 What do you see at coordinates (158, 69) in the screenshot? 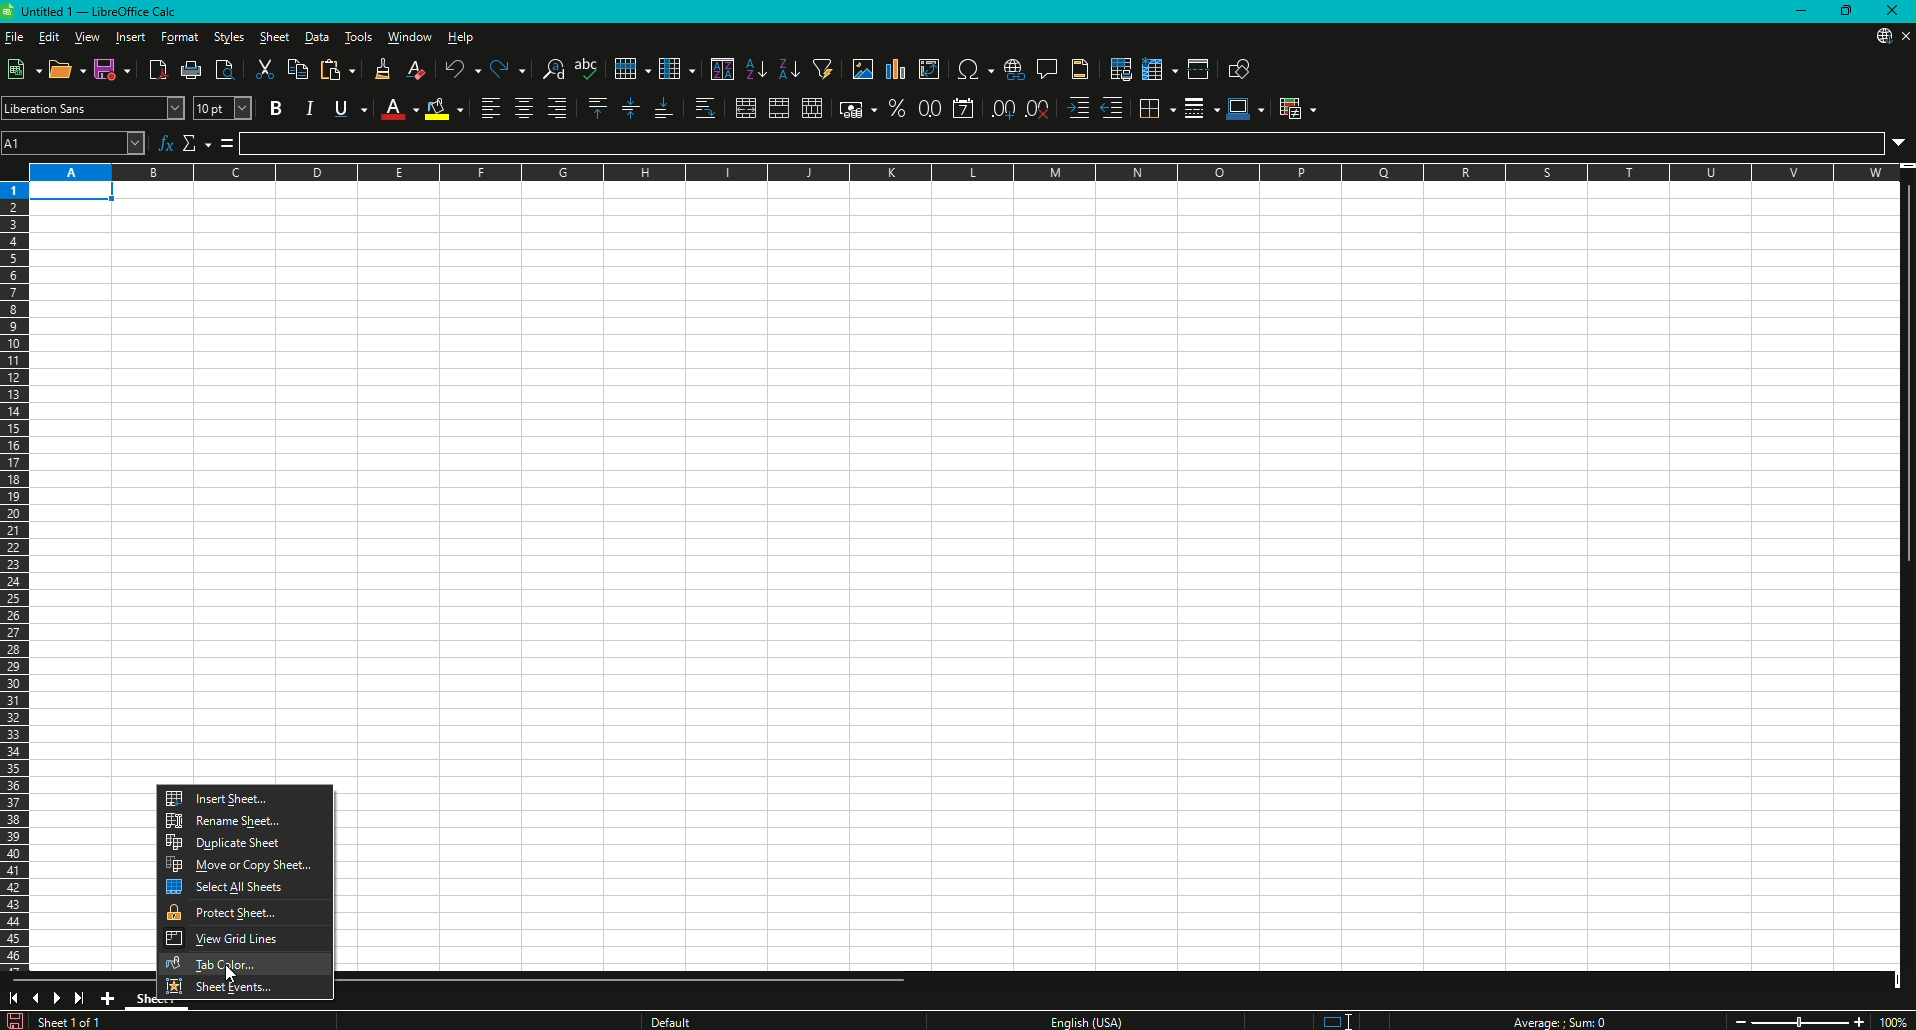
I see `Export Directly as PDF` at bounding box center [158, 69].